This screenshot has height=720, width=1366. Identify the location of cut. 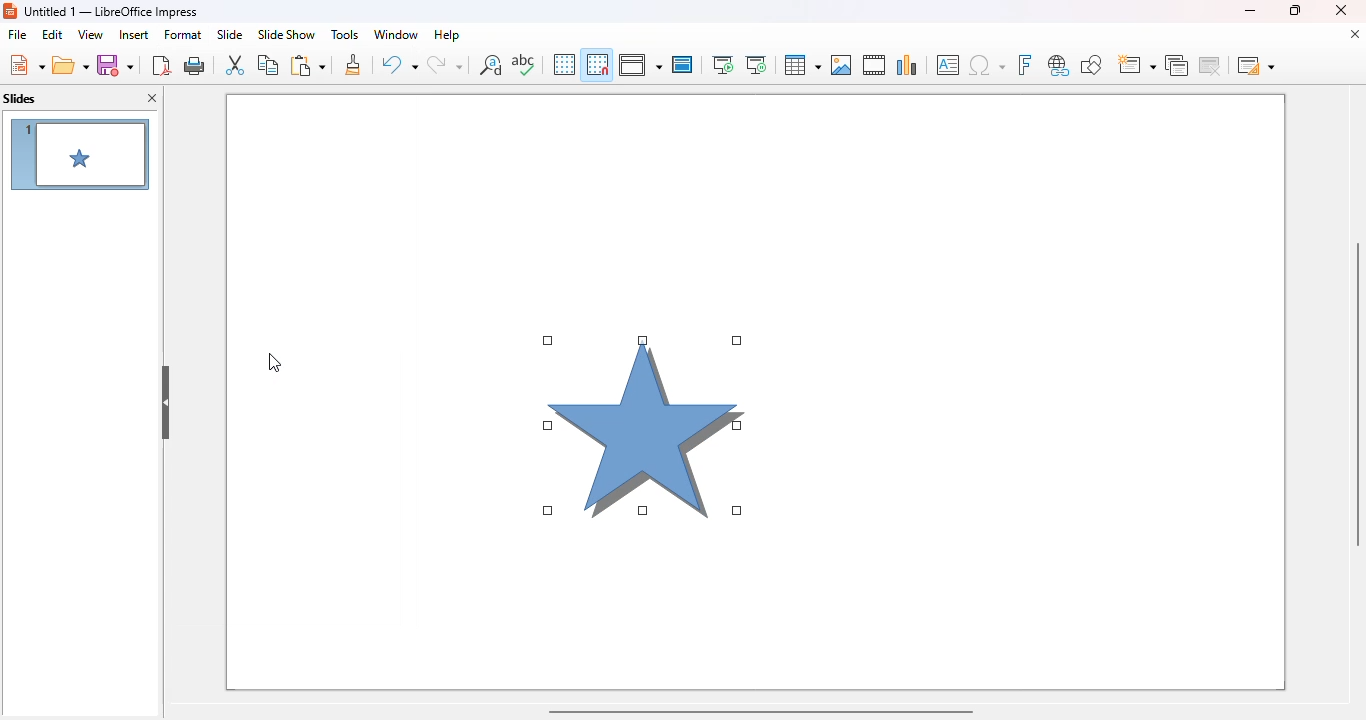
(235, 65).